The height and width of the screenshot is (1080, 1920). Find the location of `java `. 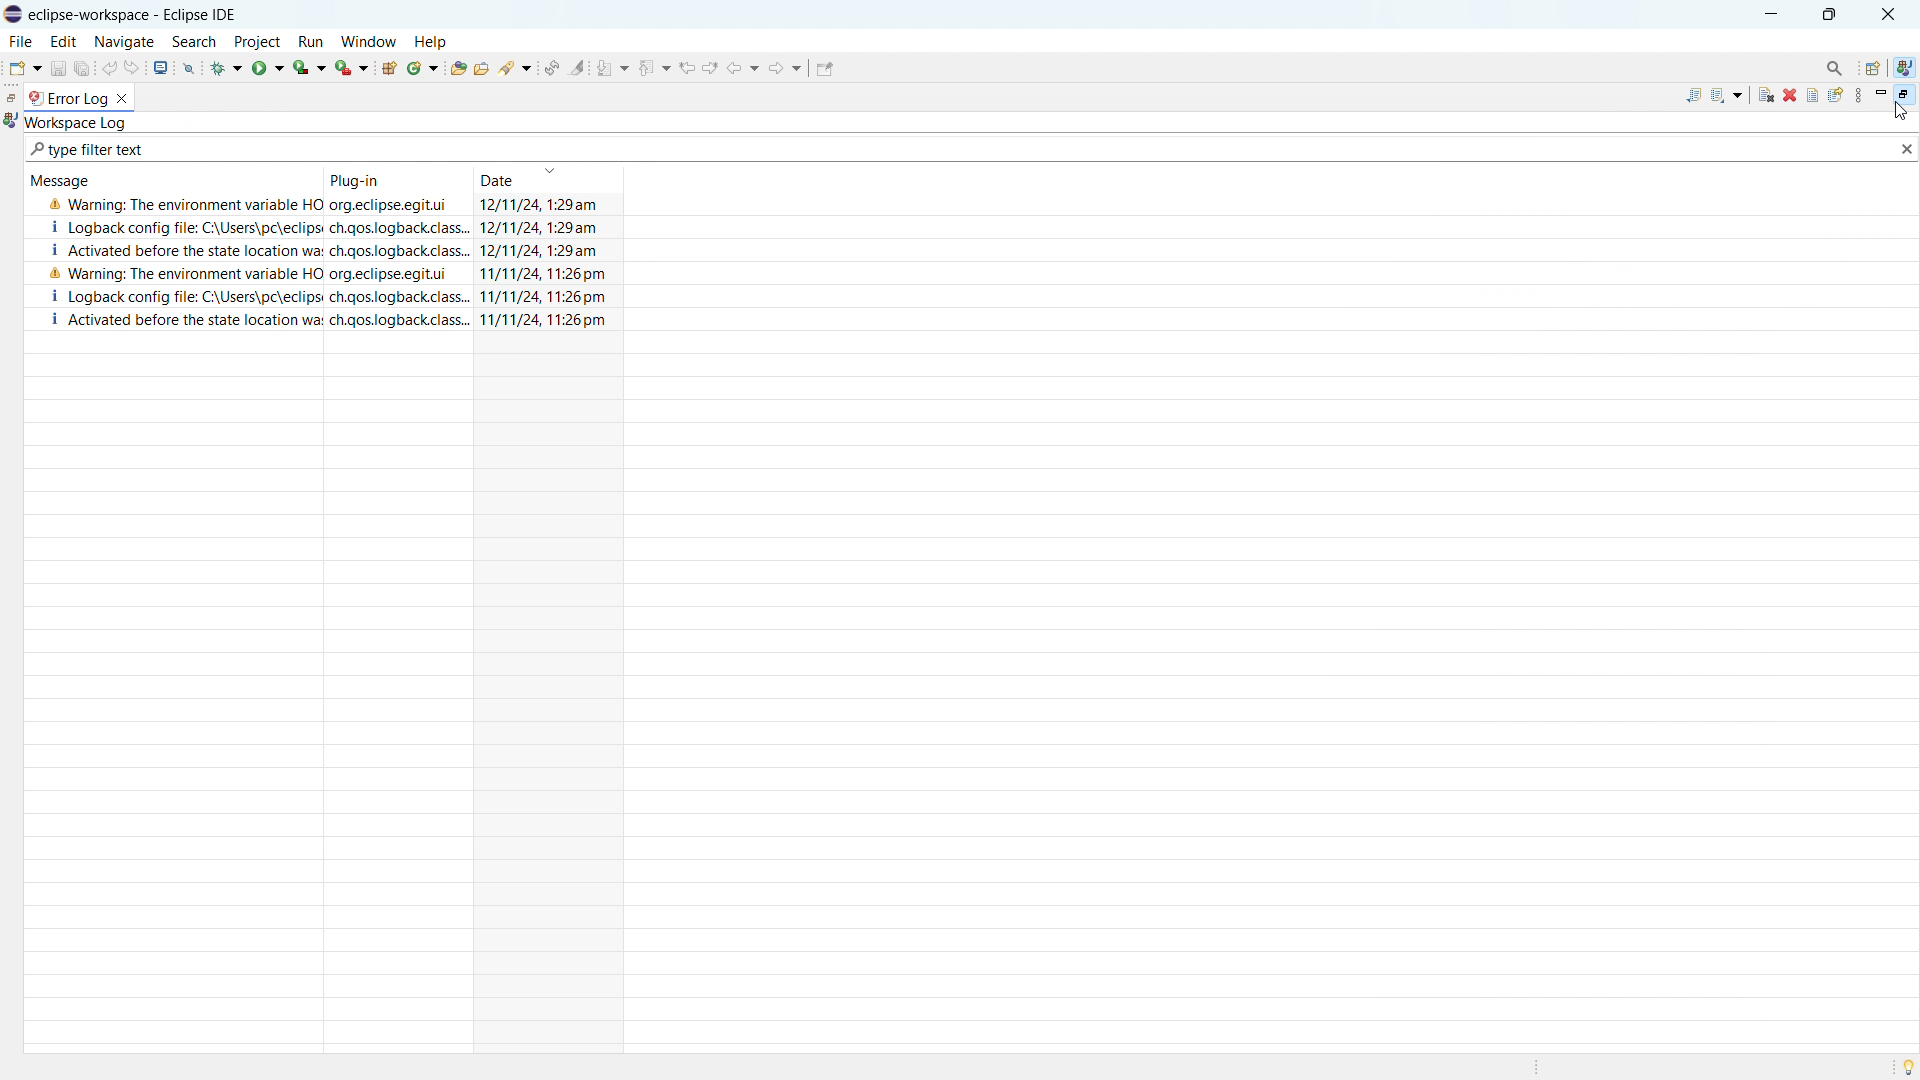

java  is located at coordinates (1911, 61).